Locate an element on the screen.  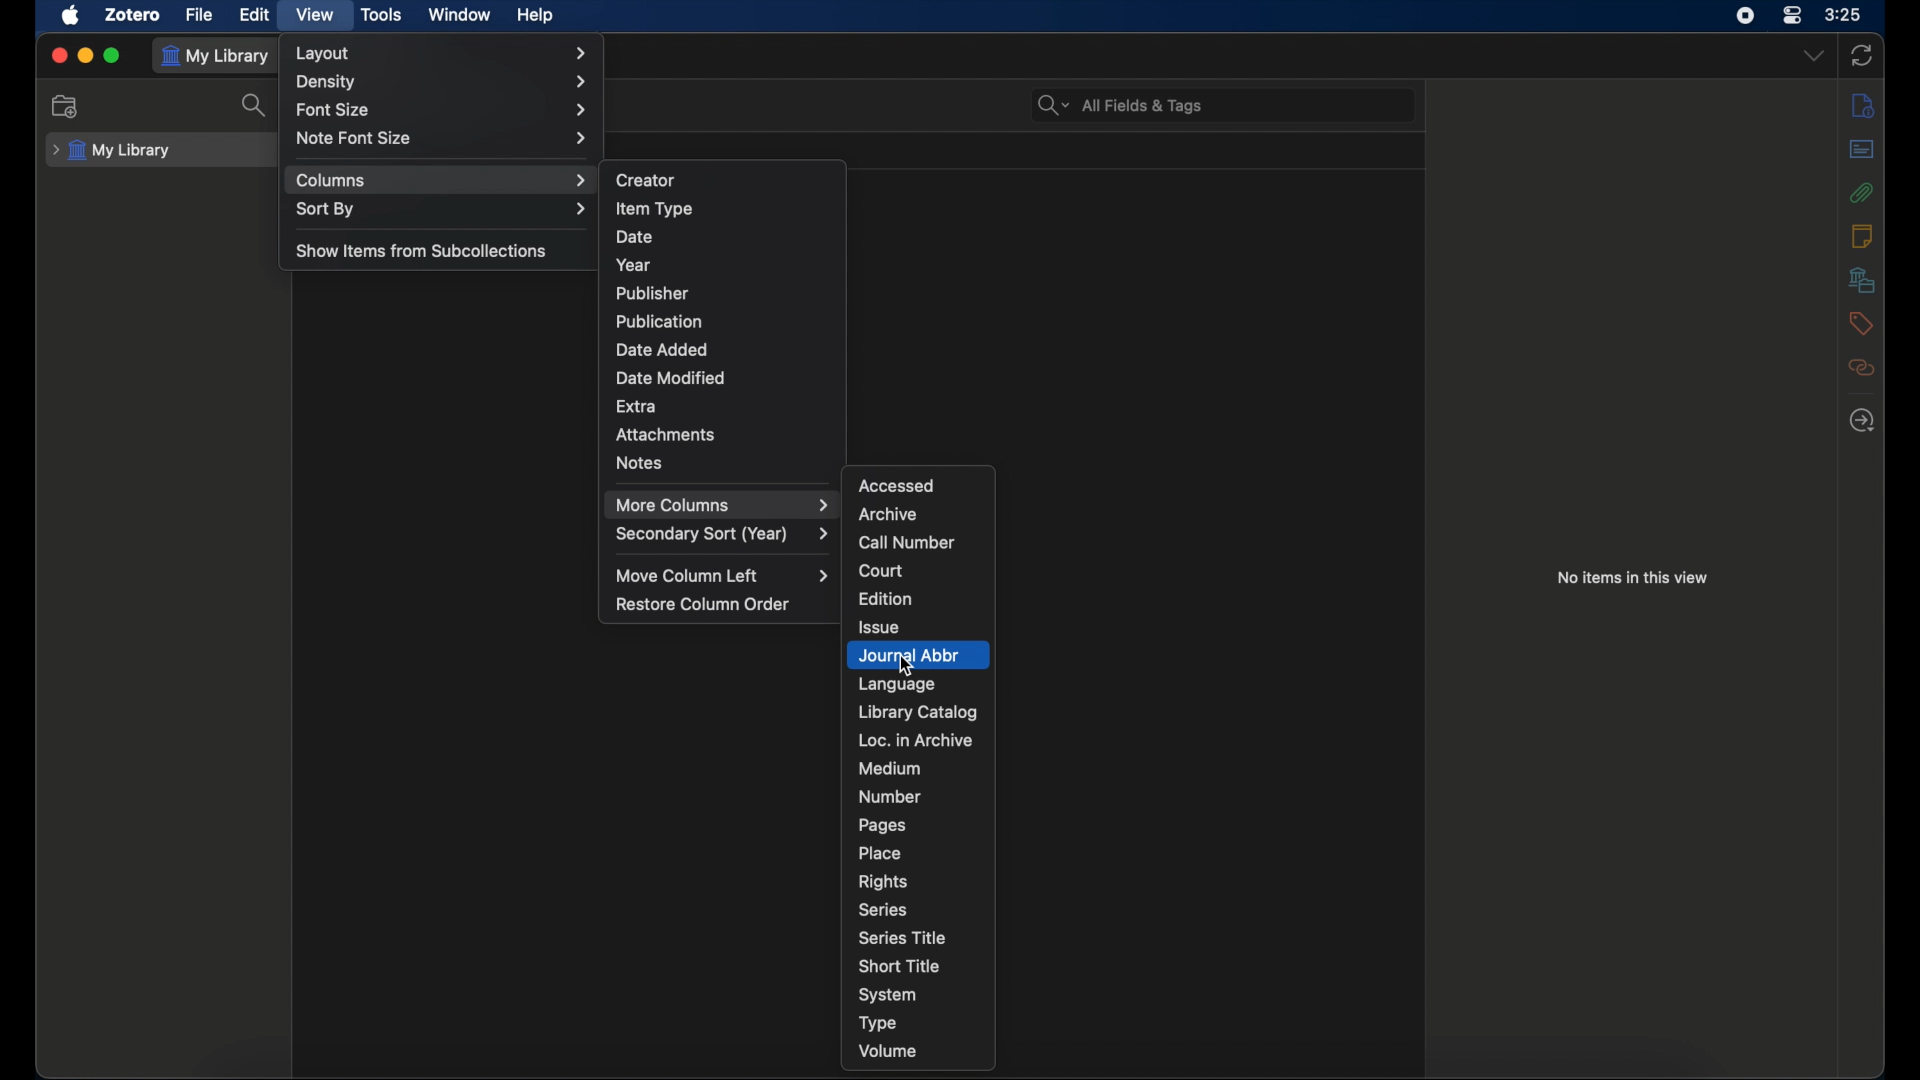
archive is located at coordinates (888, 514).